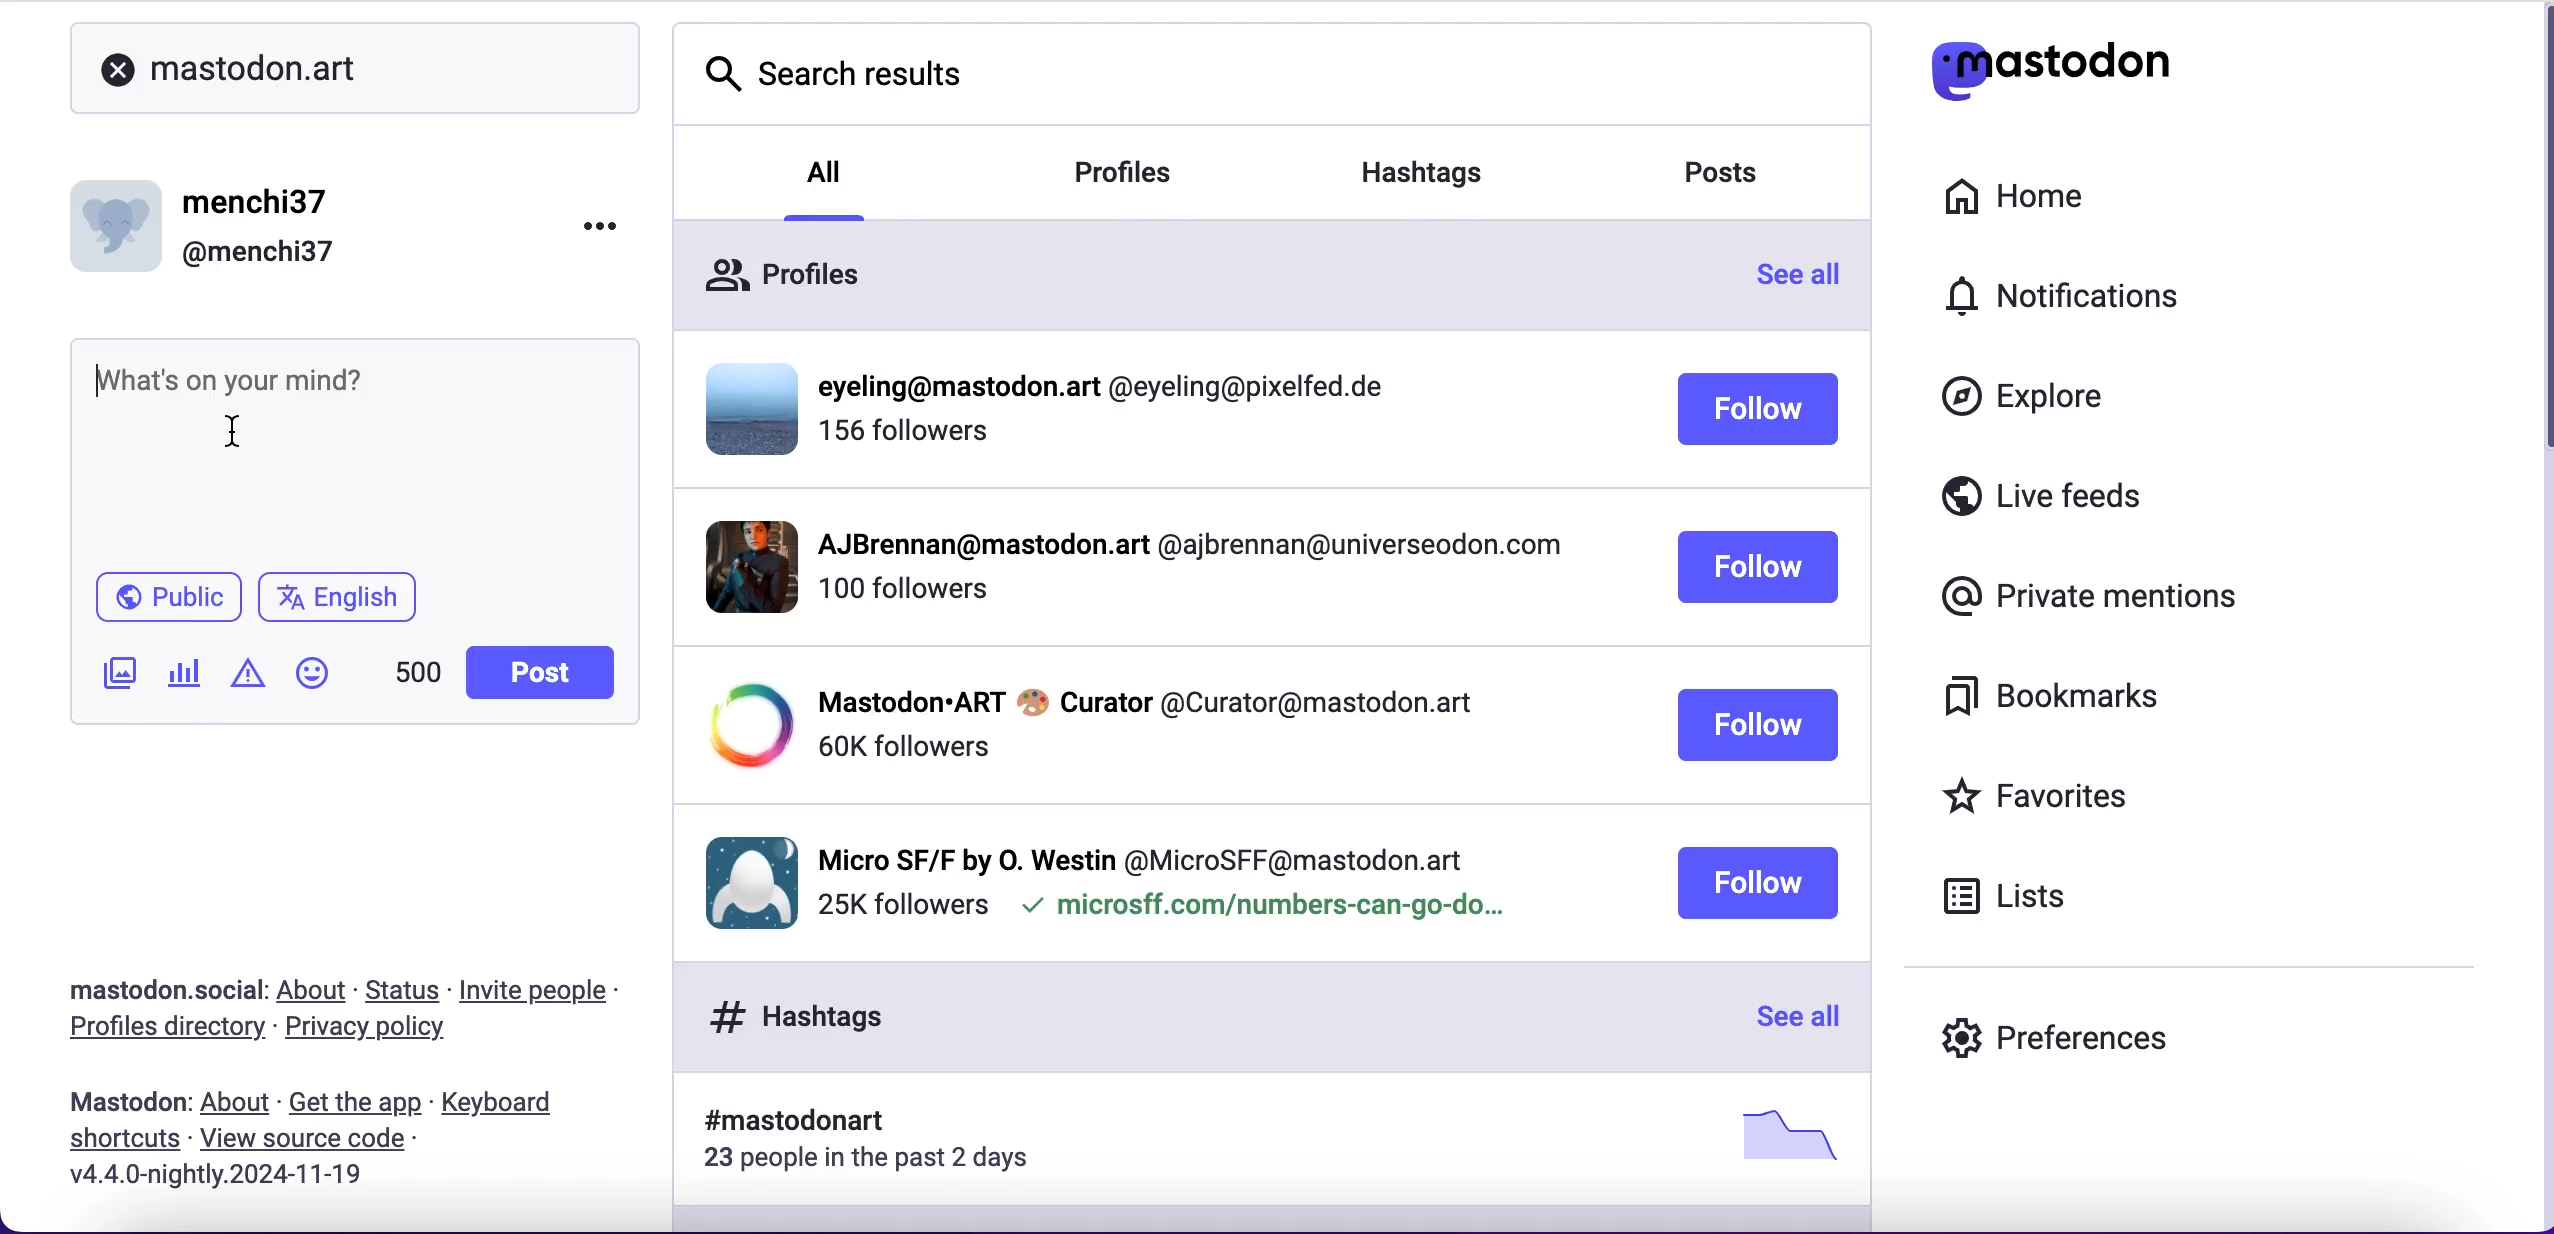 The width and height of the screenshot is (2554, 1234). Describe the element at coordinates (1154, 175) in the screenshot. I see `profiles` at that location.